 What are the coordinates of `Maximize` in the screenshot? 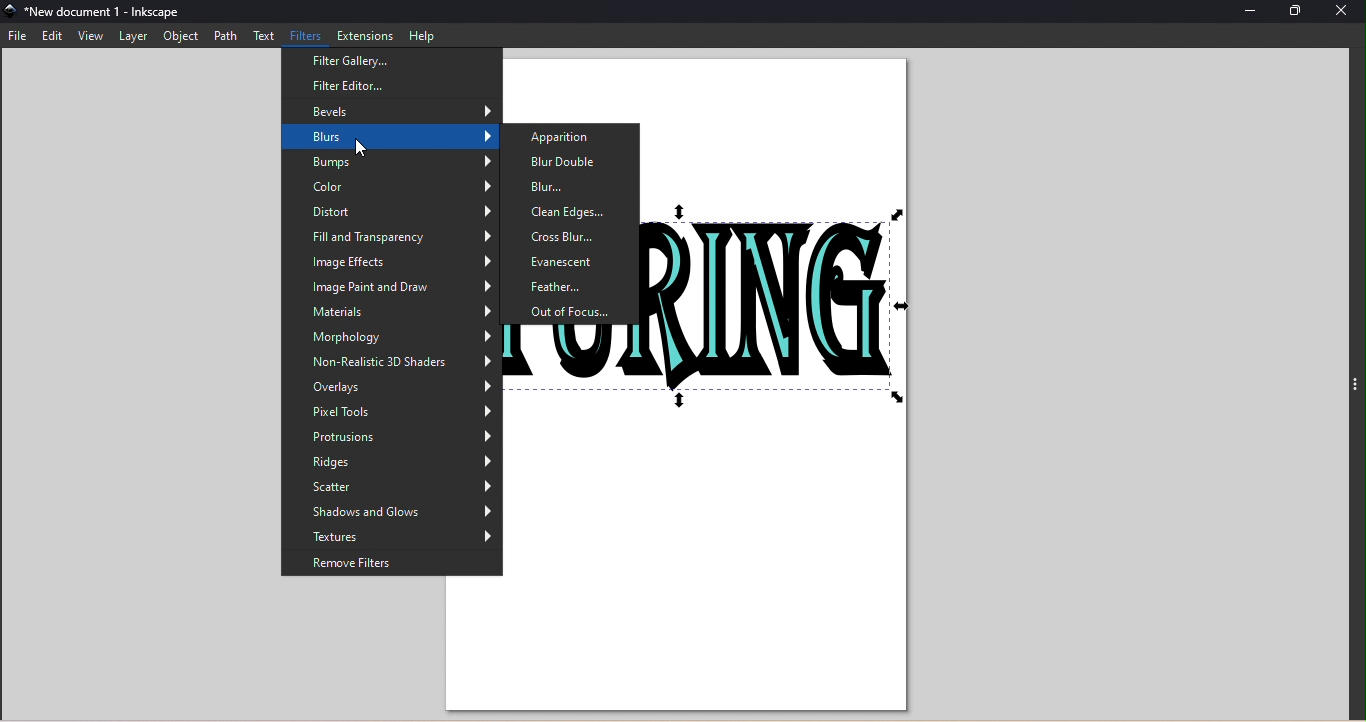 It's located at (1301, 12).